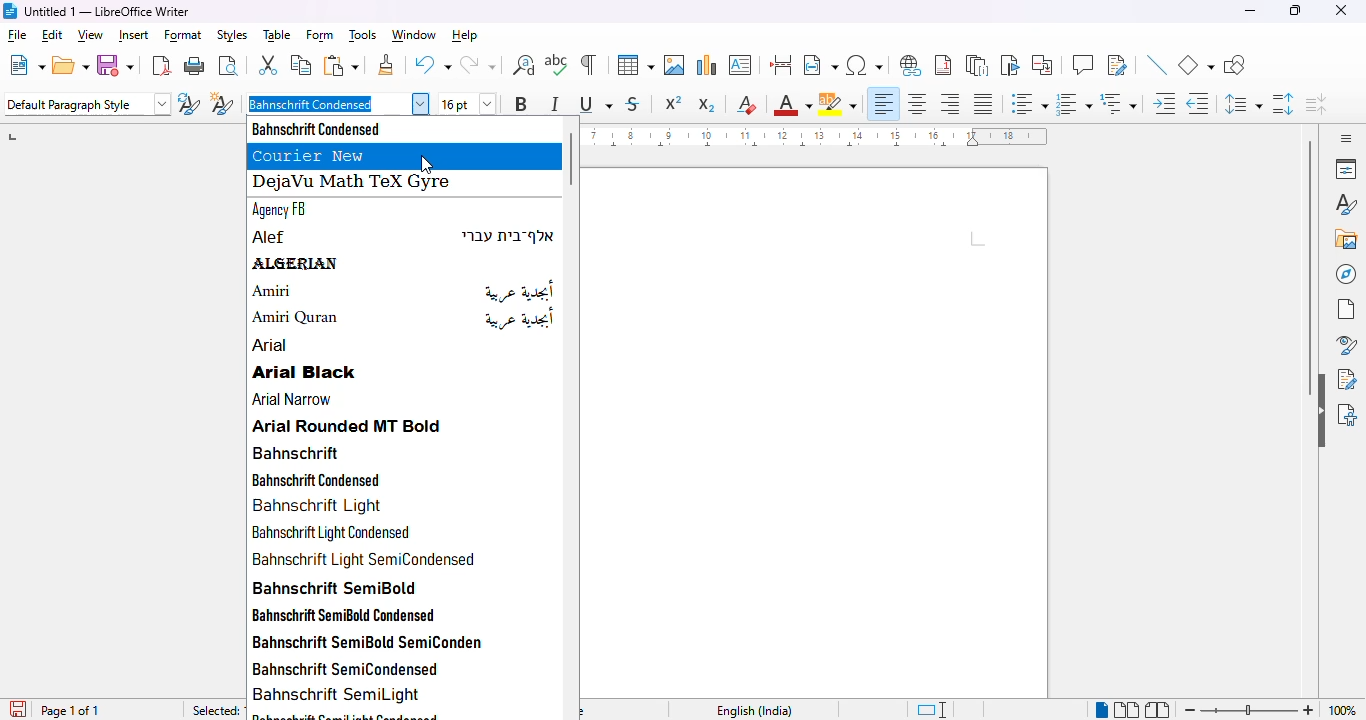 The height and width of the screenshot is (720, 1366). Describe the element at coordinates (53, 35) in the screenshot. I see `edit` at that location.